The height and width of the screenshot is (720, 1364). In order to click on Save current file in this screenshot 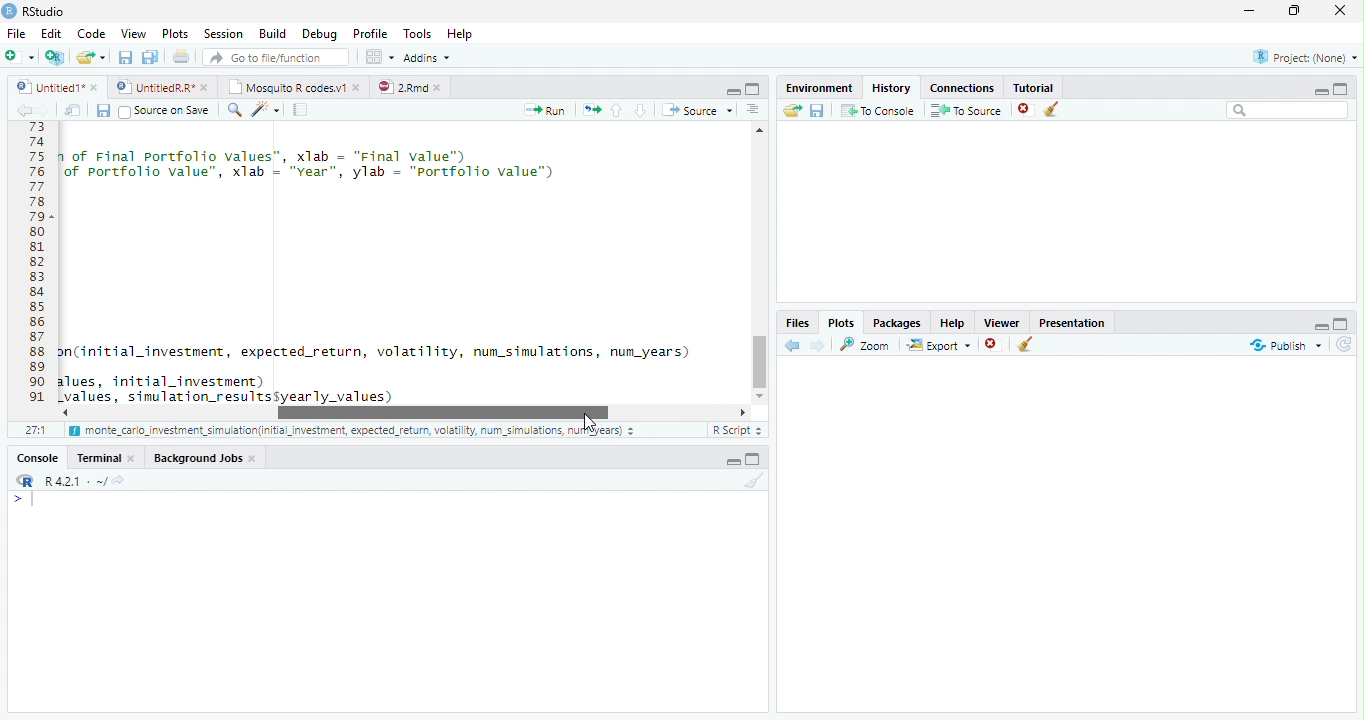, I will do `click(124, 57)`.